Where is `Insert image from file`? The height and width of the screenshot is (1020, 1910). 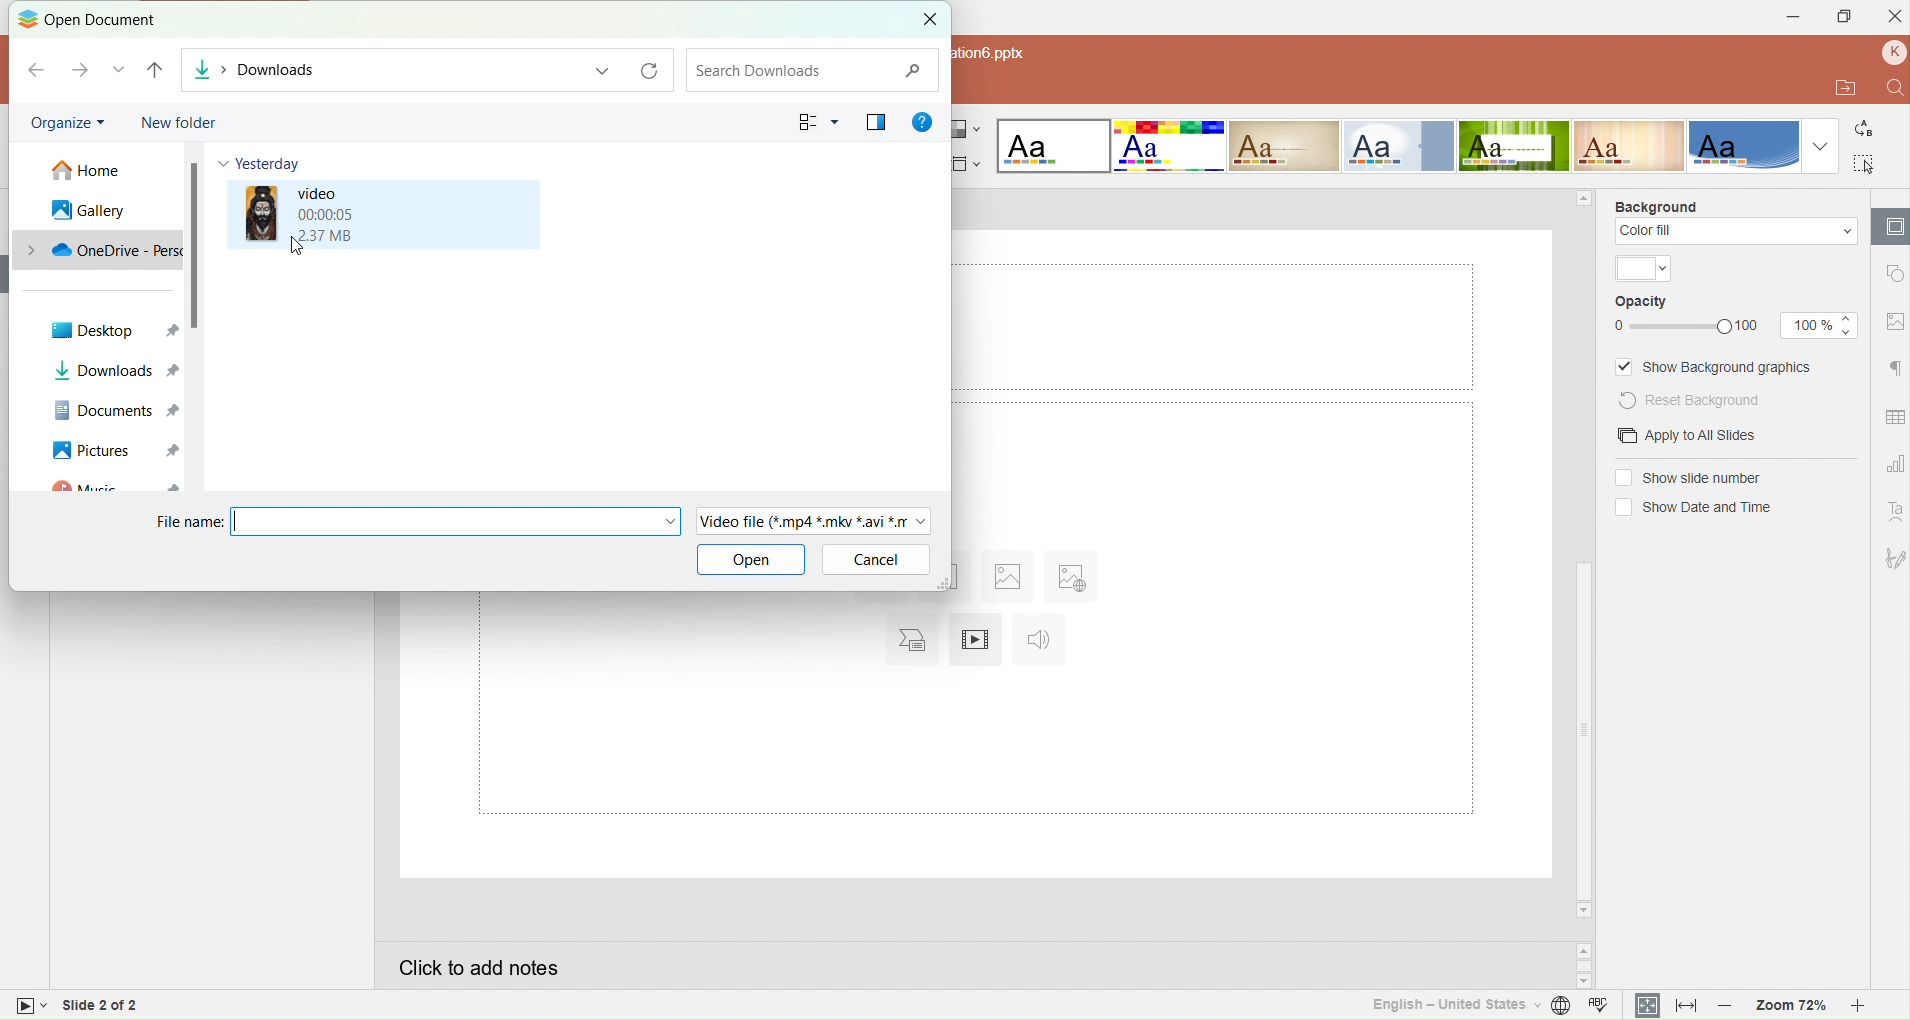 Insert image from file is located at coordinates (1011, 577).